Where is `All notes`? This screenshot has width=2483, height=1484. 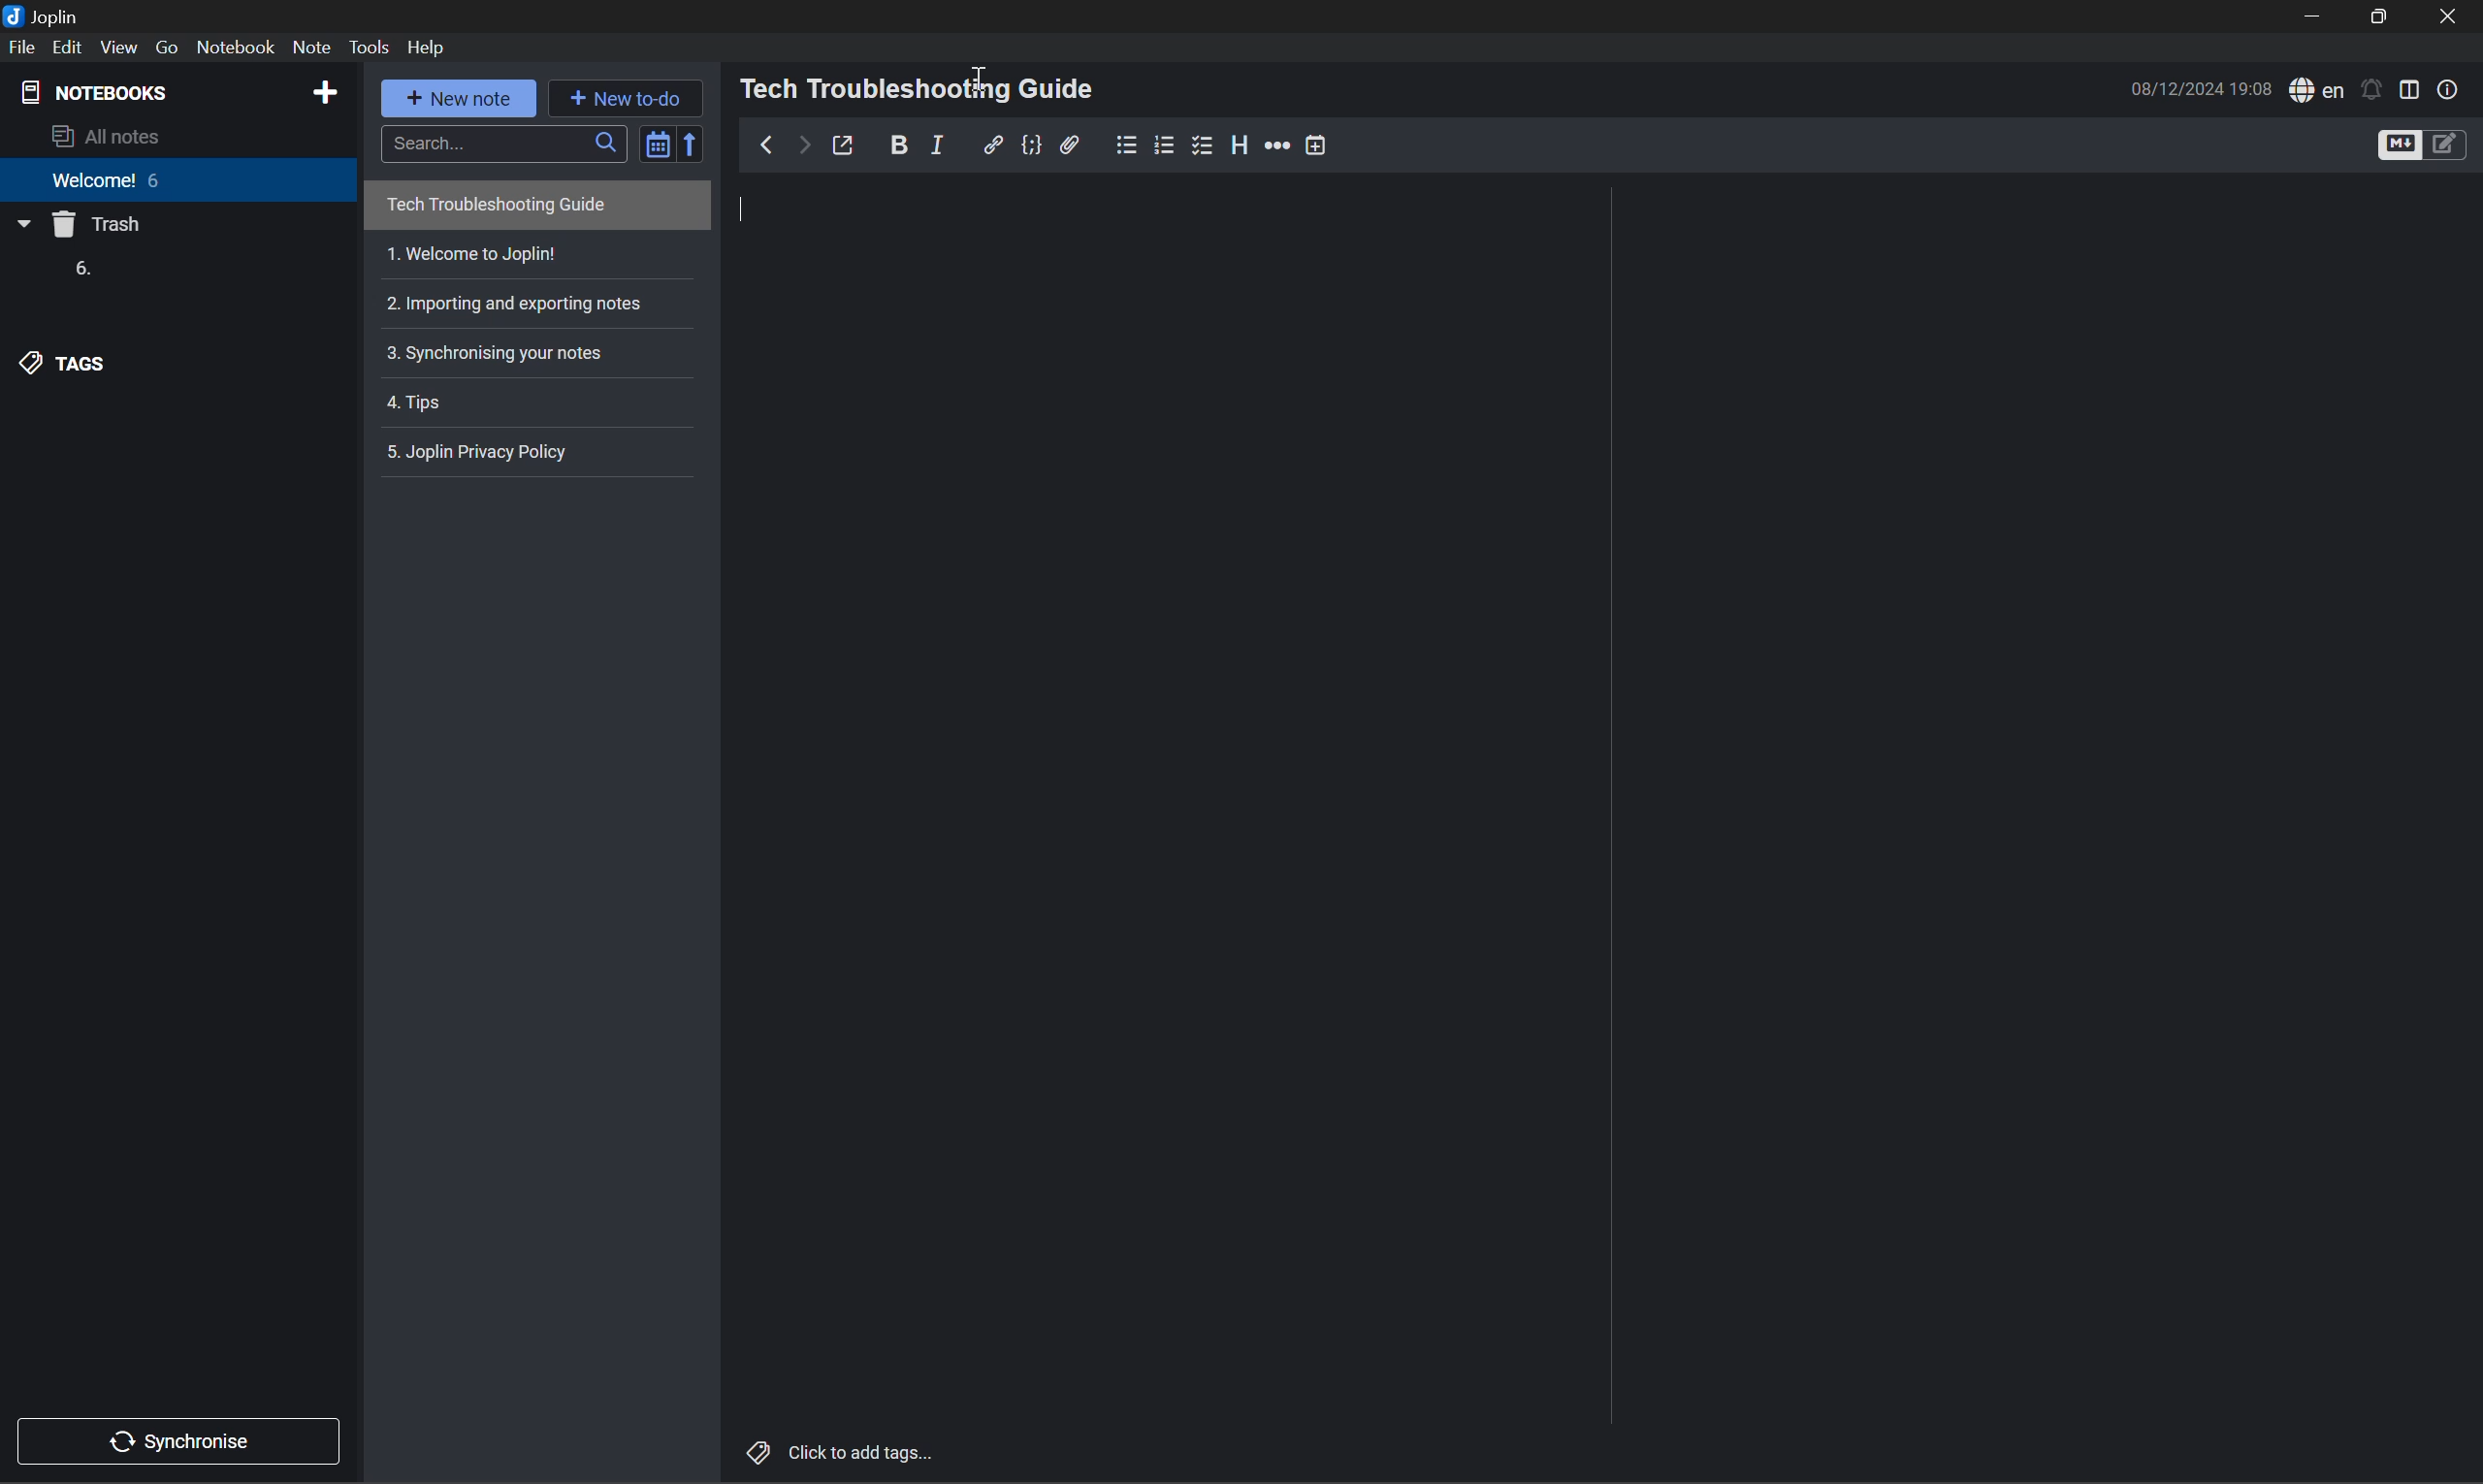
All notes is located at coordinates (112, 137).